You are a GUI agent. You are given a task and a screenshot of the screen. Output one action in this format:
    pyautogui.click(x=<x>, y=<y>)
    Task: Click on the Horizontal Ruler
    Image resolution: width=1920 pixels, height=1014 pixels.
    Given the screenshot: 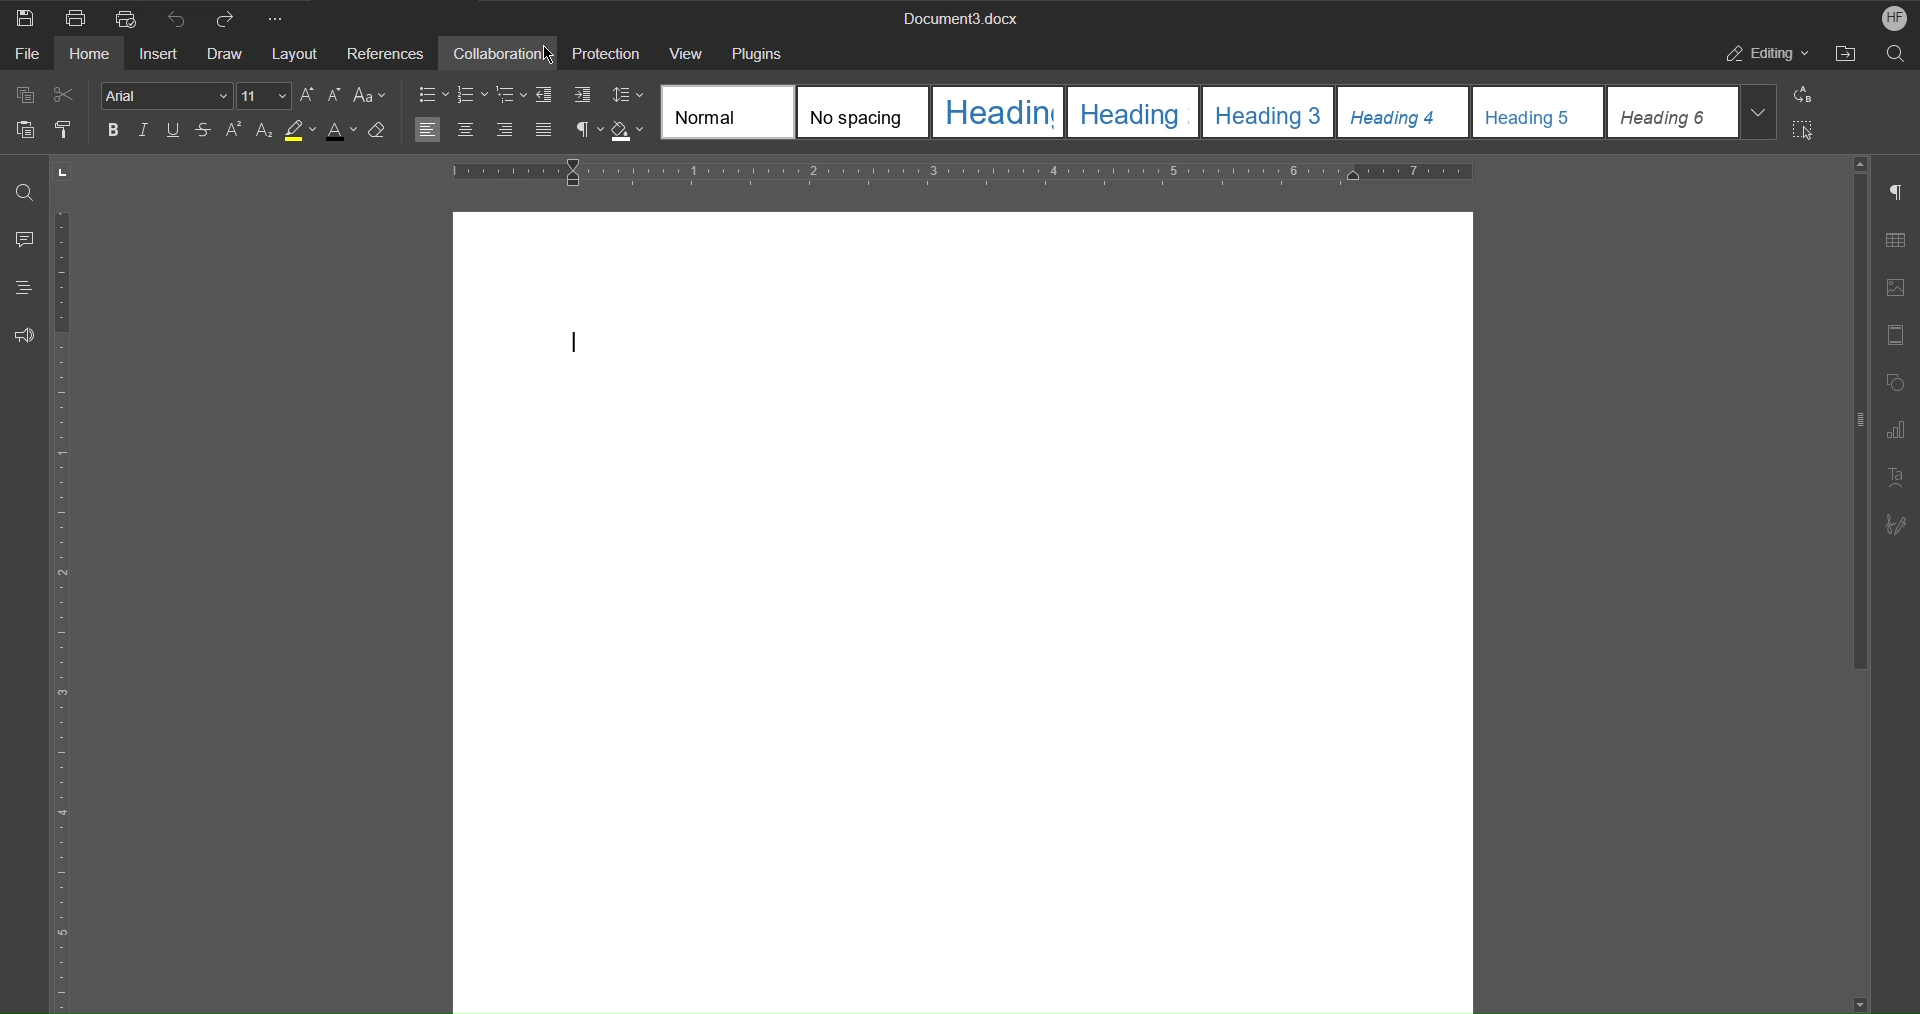 What is the action you would take?
    pyautogui.click(x=998, y=171)
    